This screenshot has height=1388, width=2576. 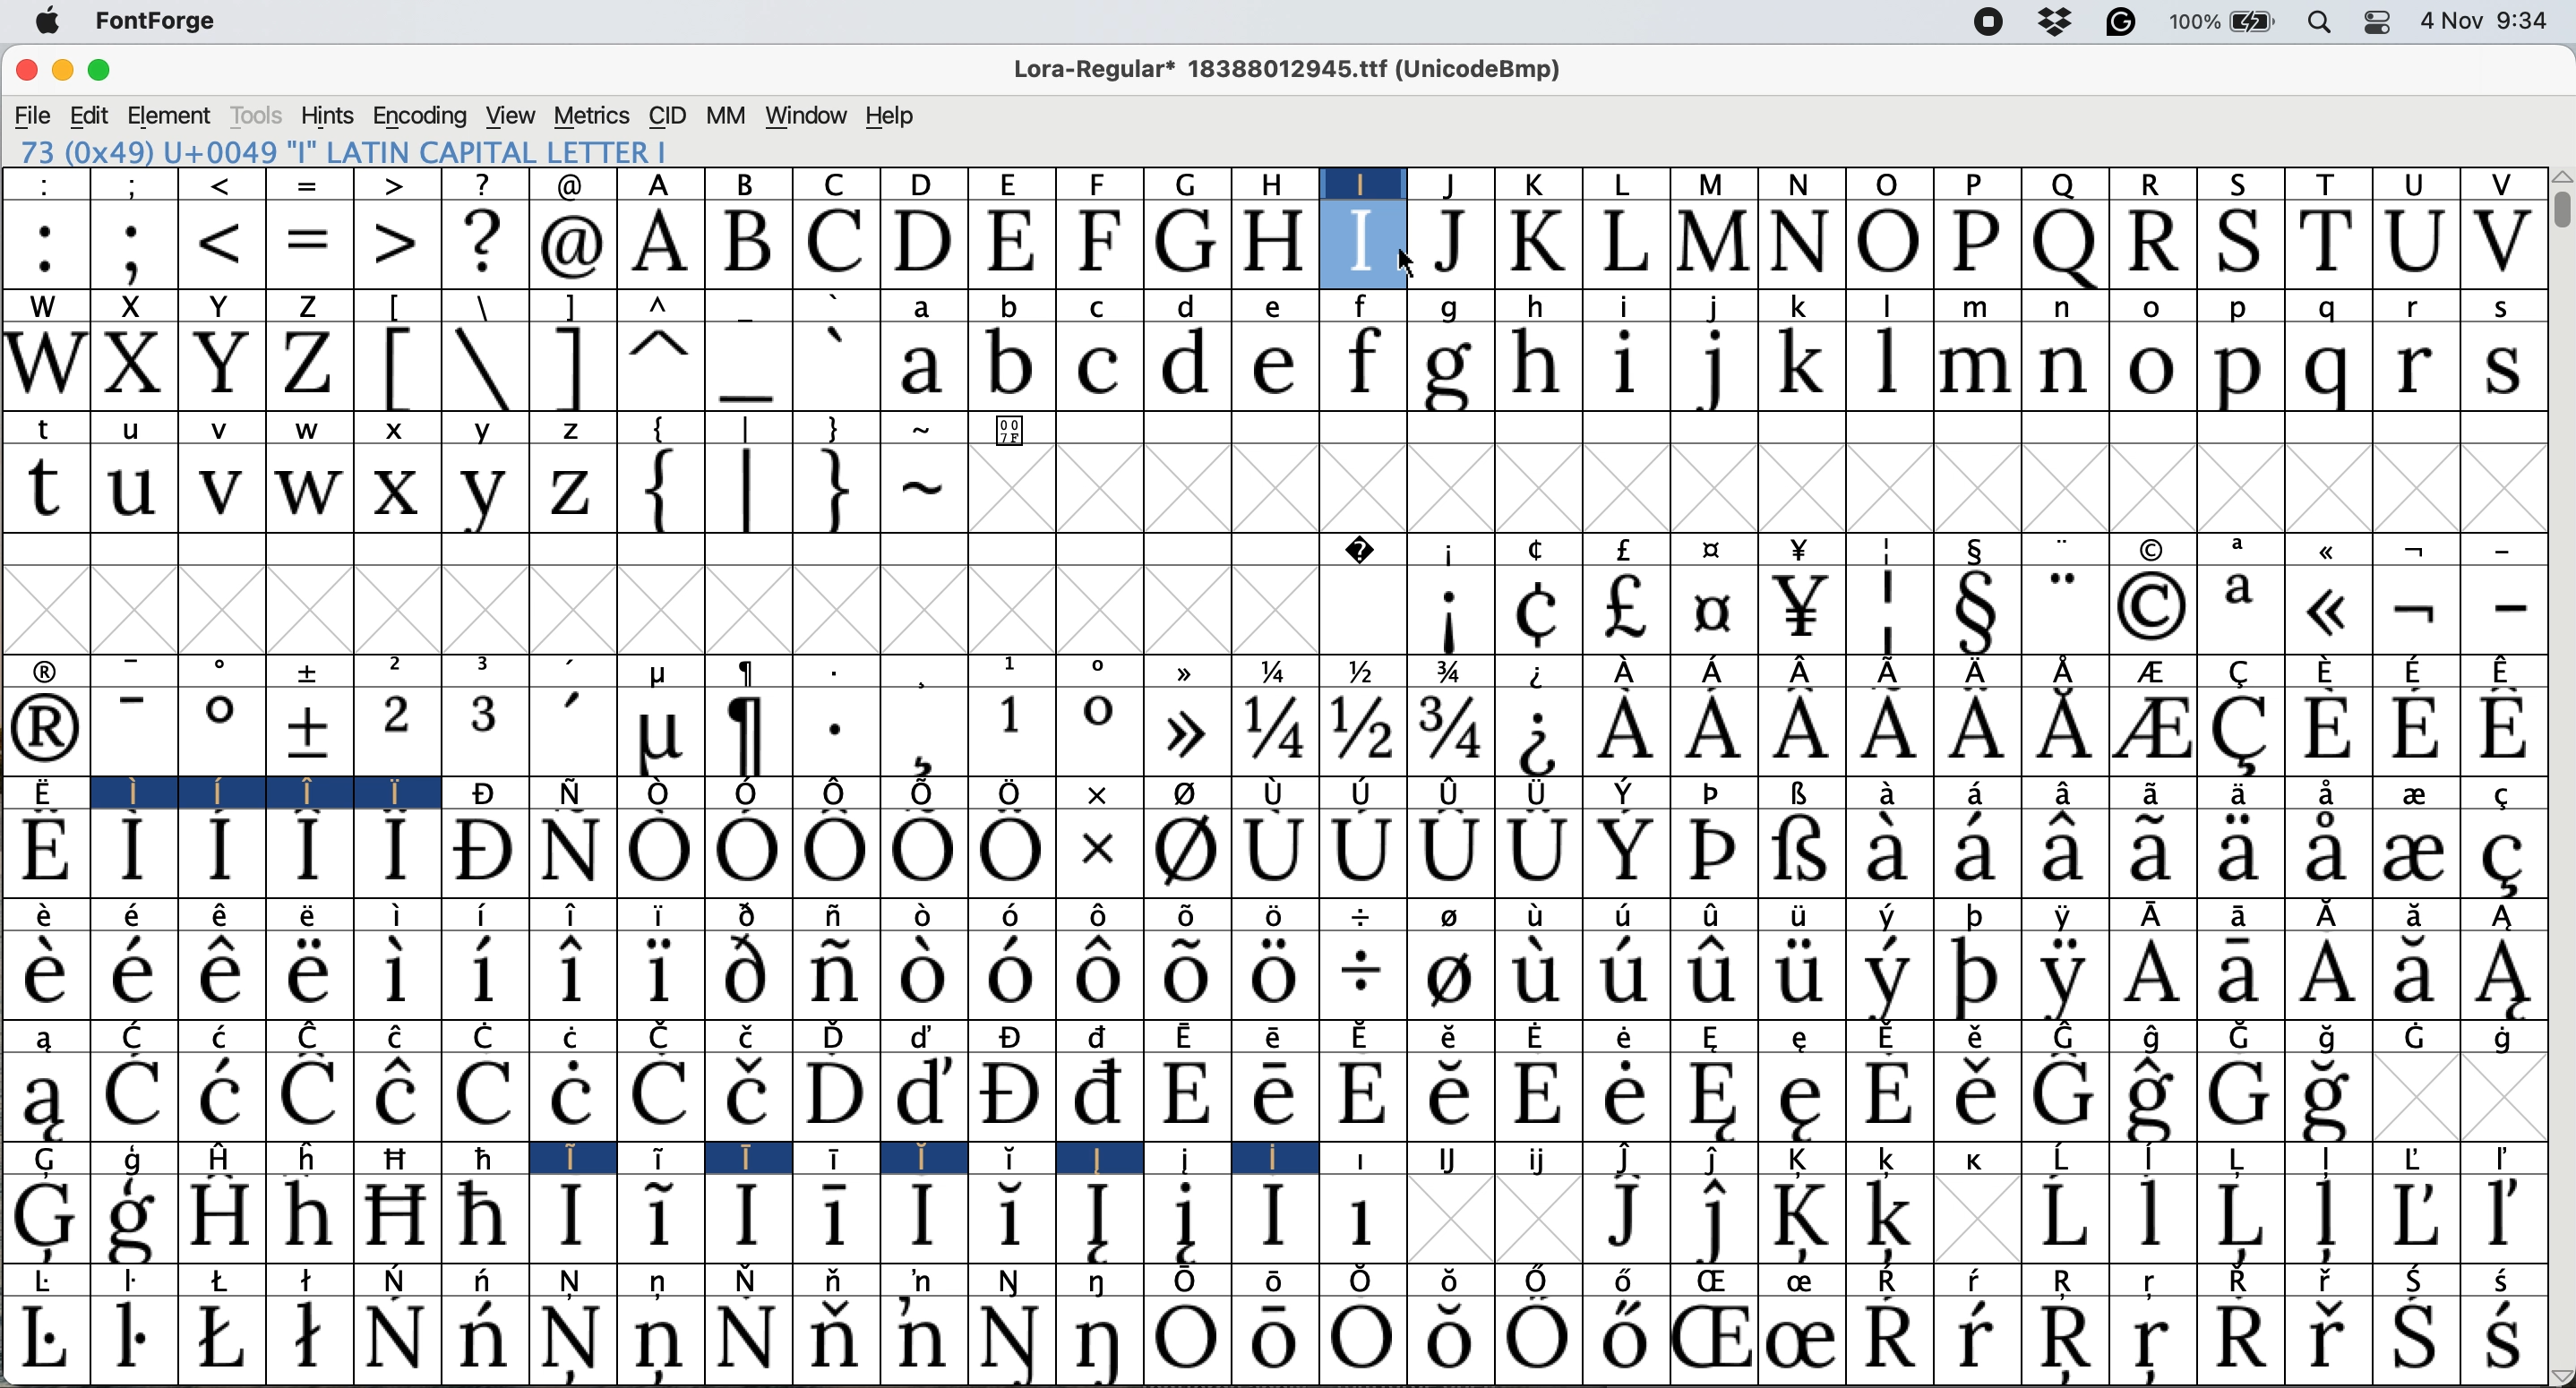 I want to click on Symbol, so click(x=2163, y=1036).